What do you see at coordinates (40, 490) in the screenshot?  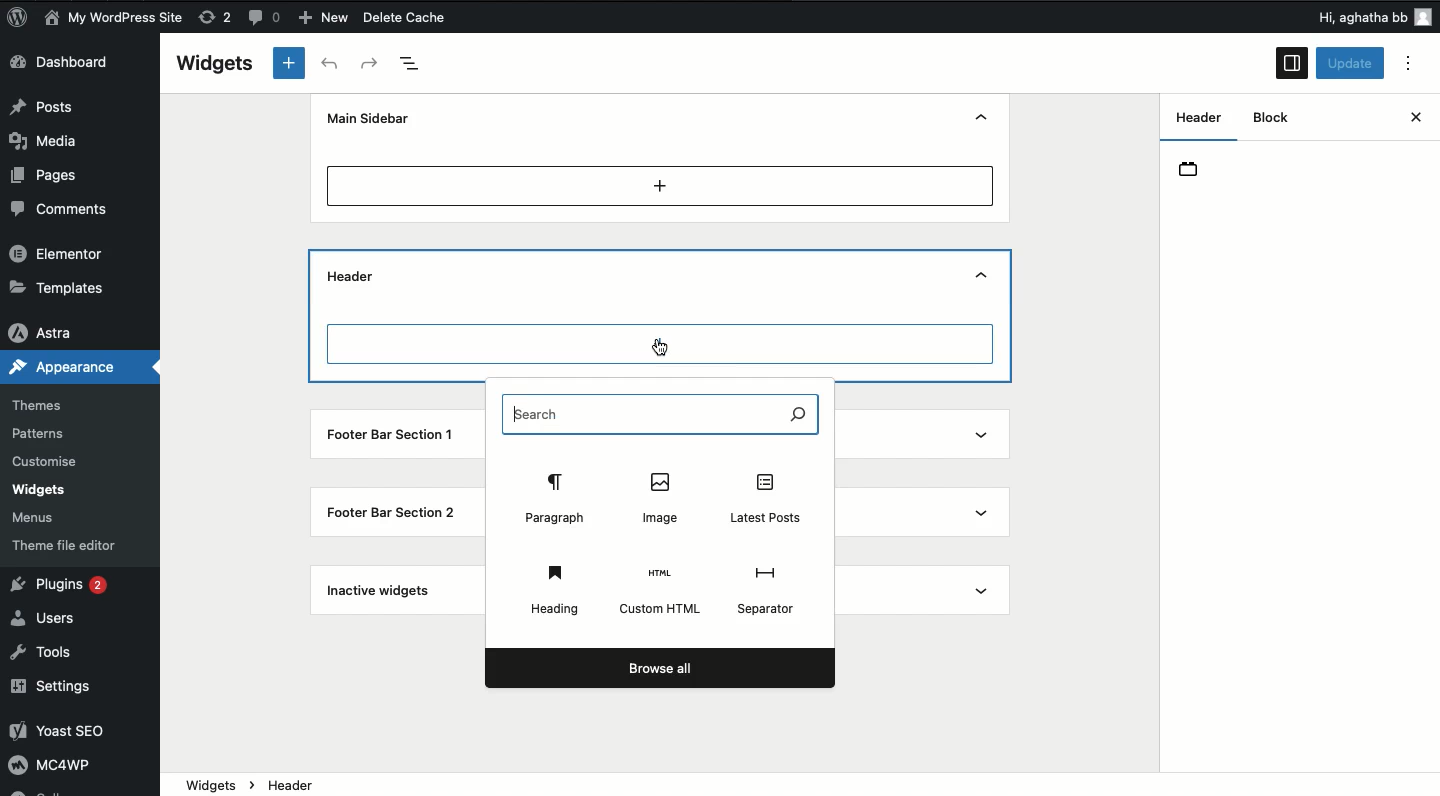 I see `Widgets` at bounding box center [40, 490].